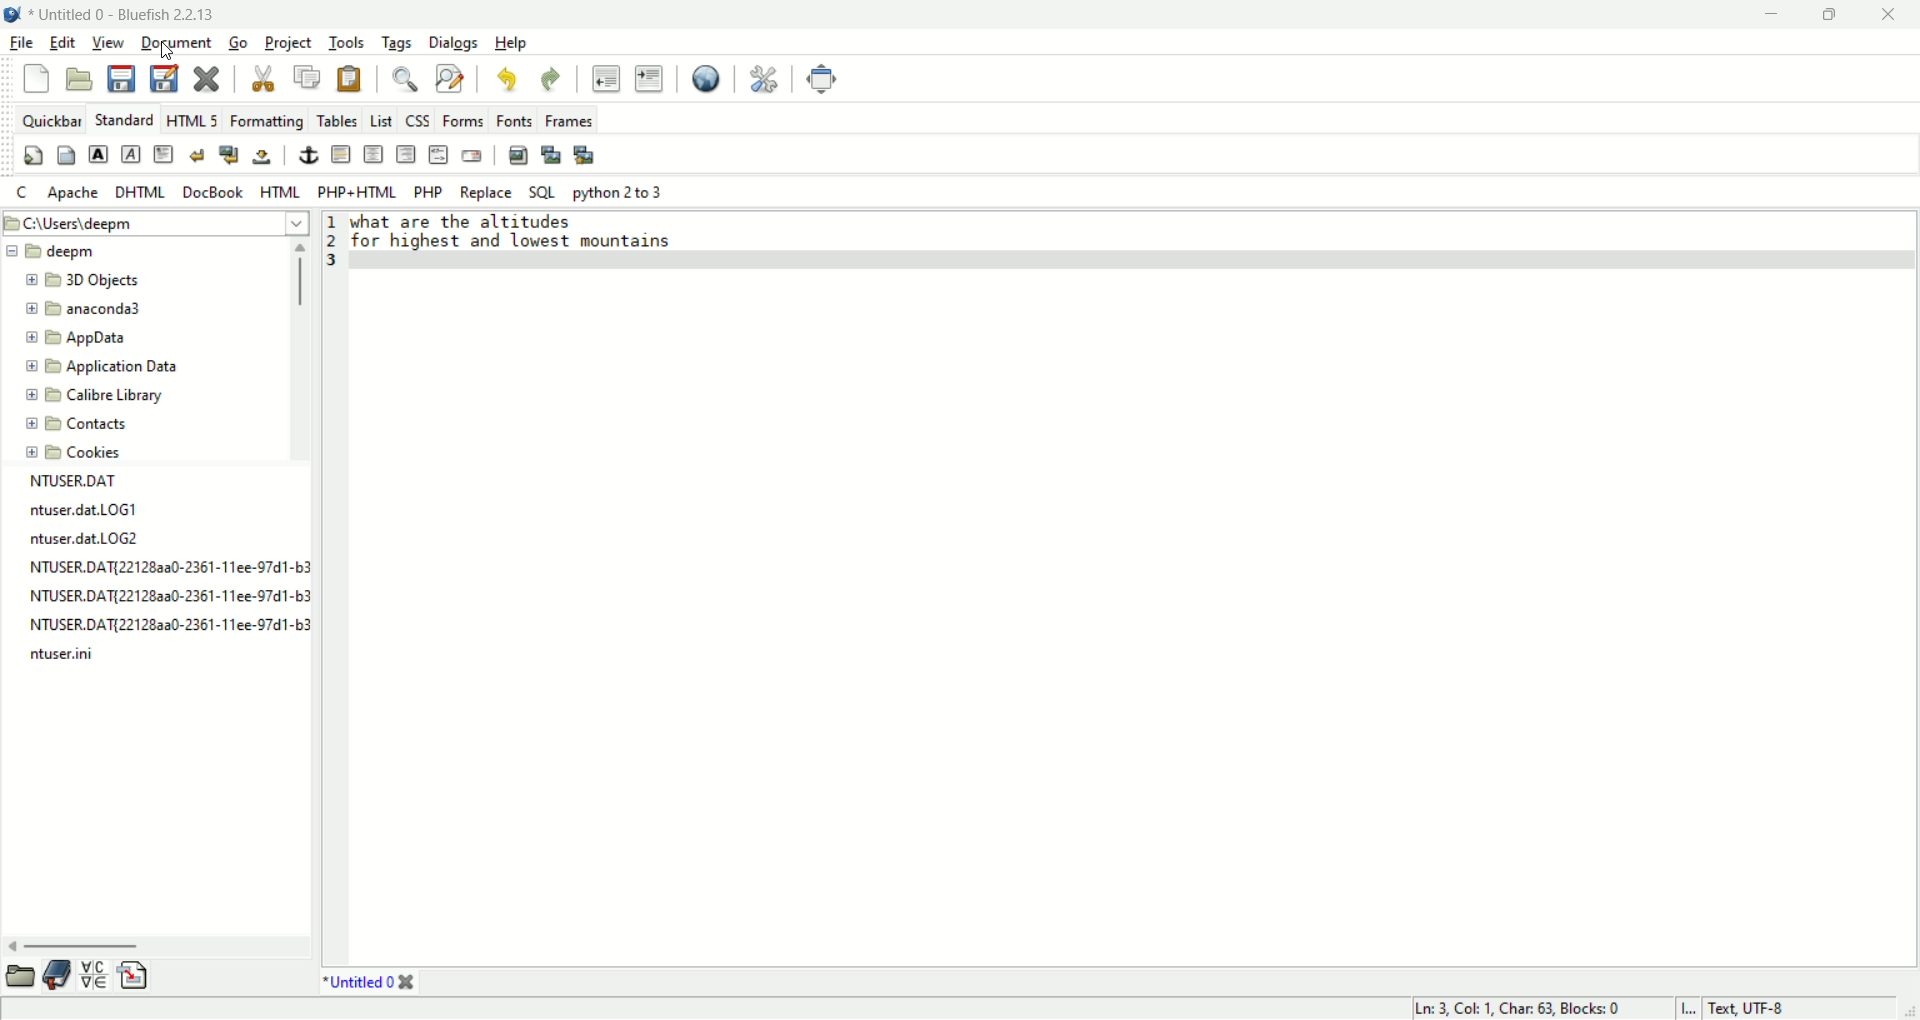 Image resolution: width=1920 pixels, height=1020 pixels. Describe the element at coordinates (200, 157) in the screenshot. I see `break` at that location.